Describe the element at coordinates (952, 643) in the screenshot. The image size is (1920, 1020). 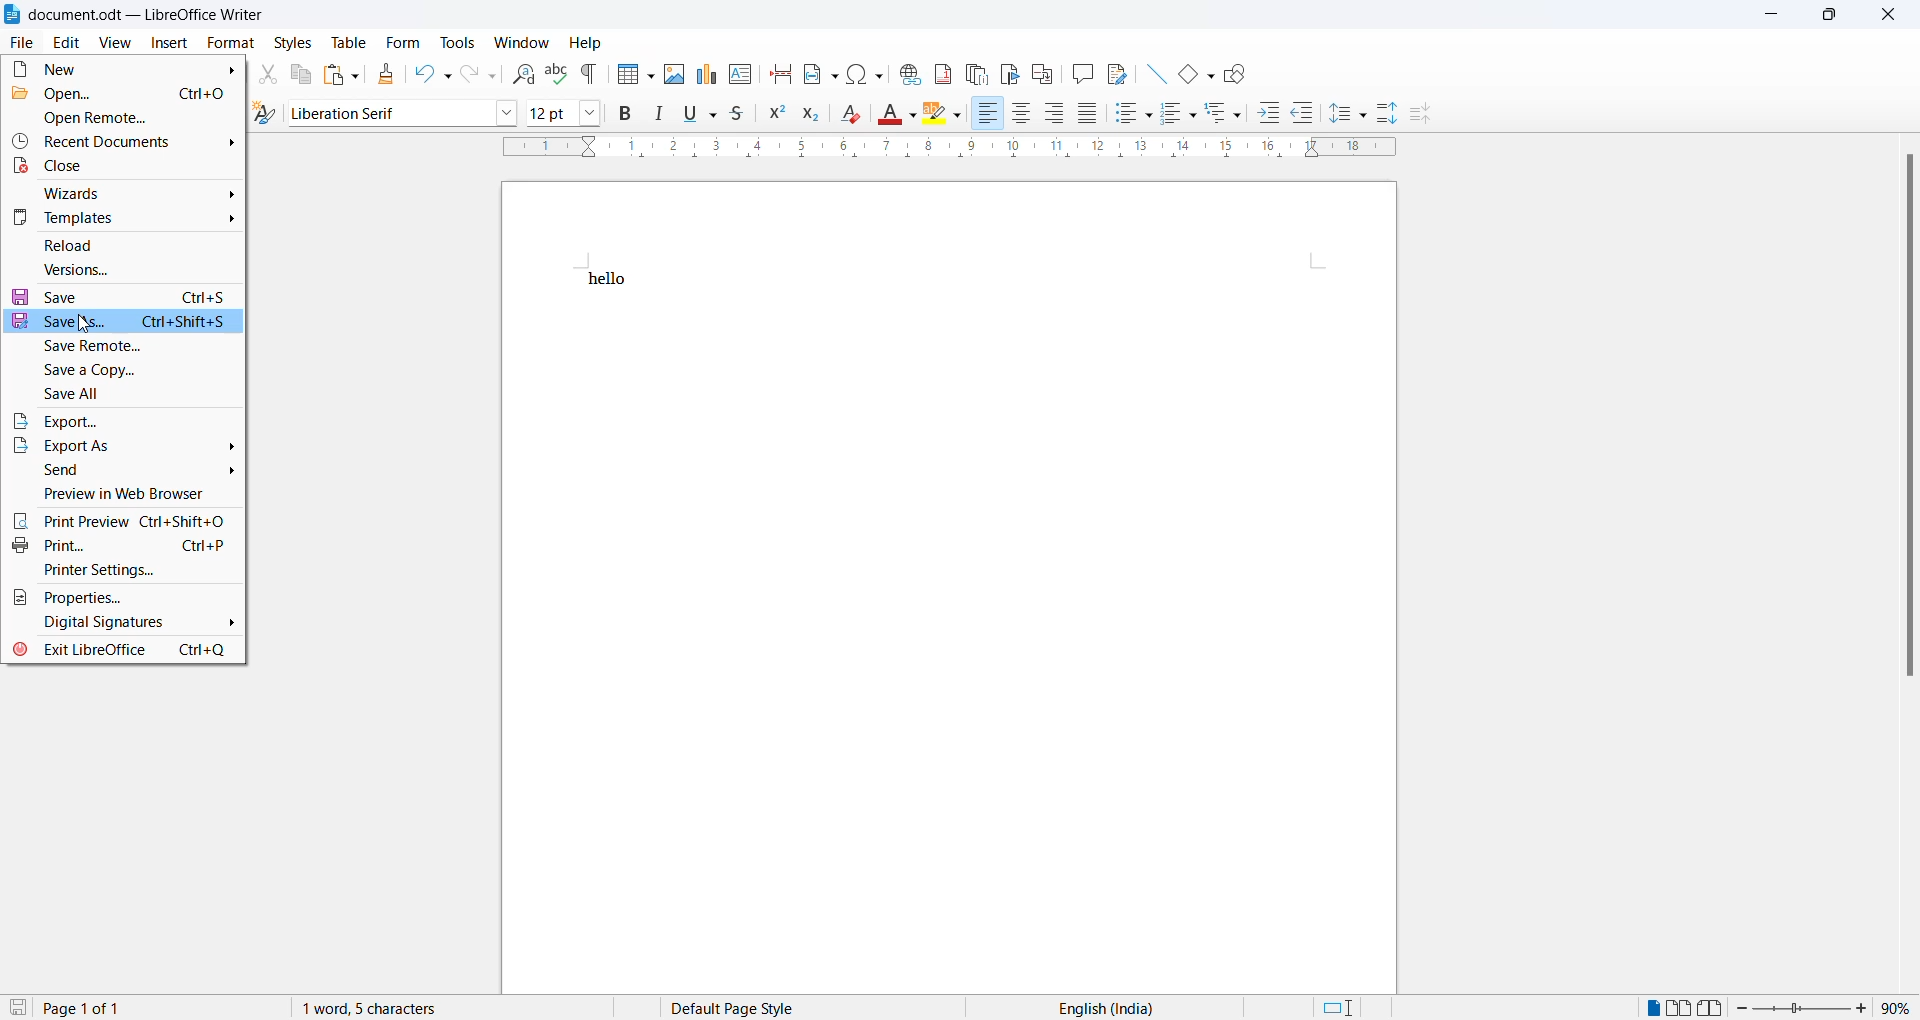
I see `page` at that location.